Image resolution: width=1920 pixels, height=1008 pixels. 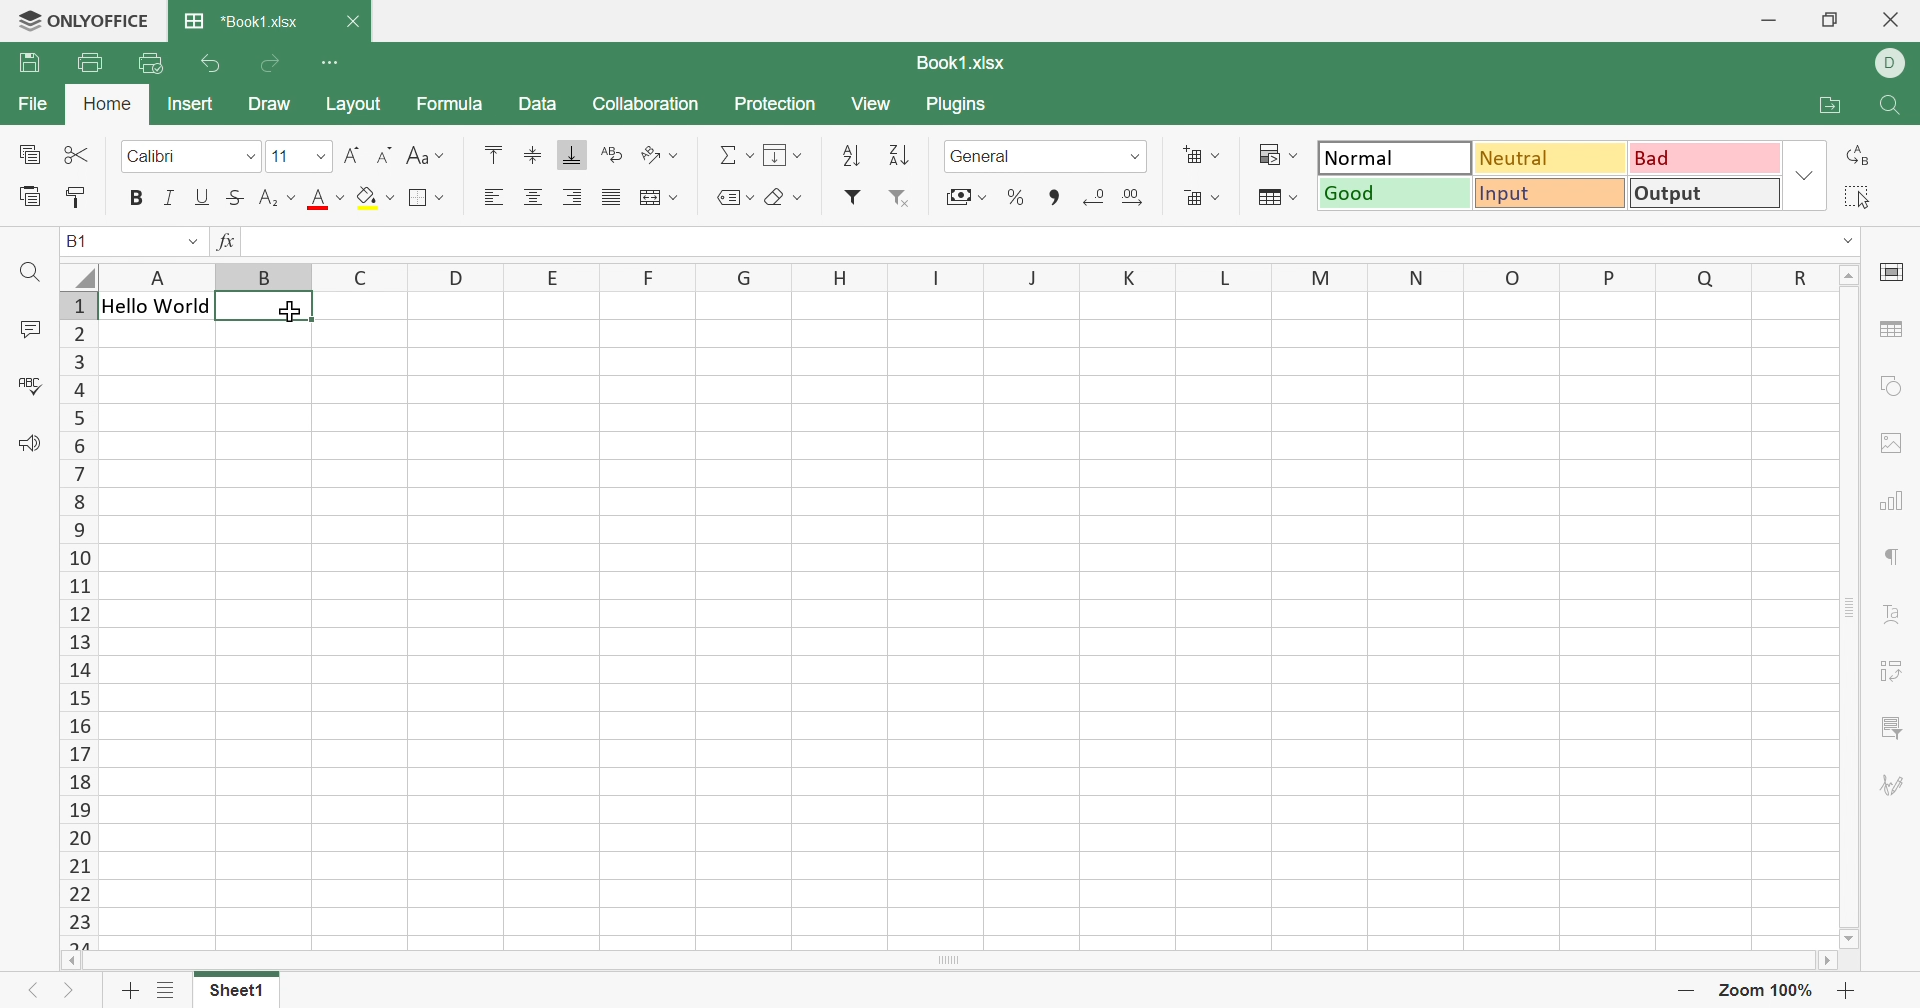 I want to click on slicer settings, so click(x=1891, y=729).